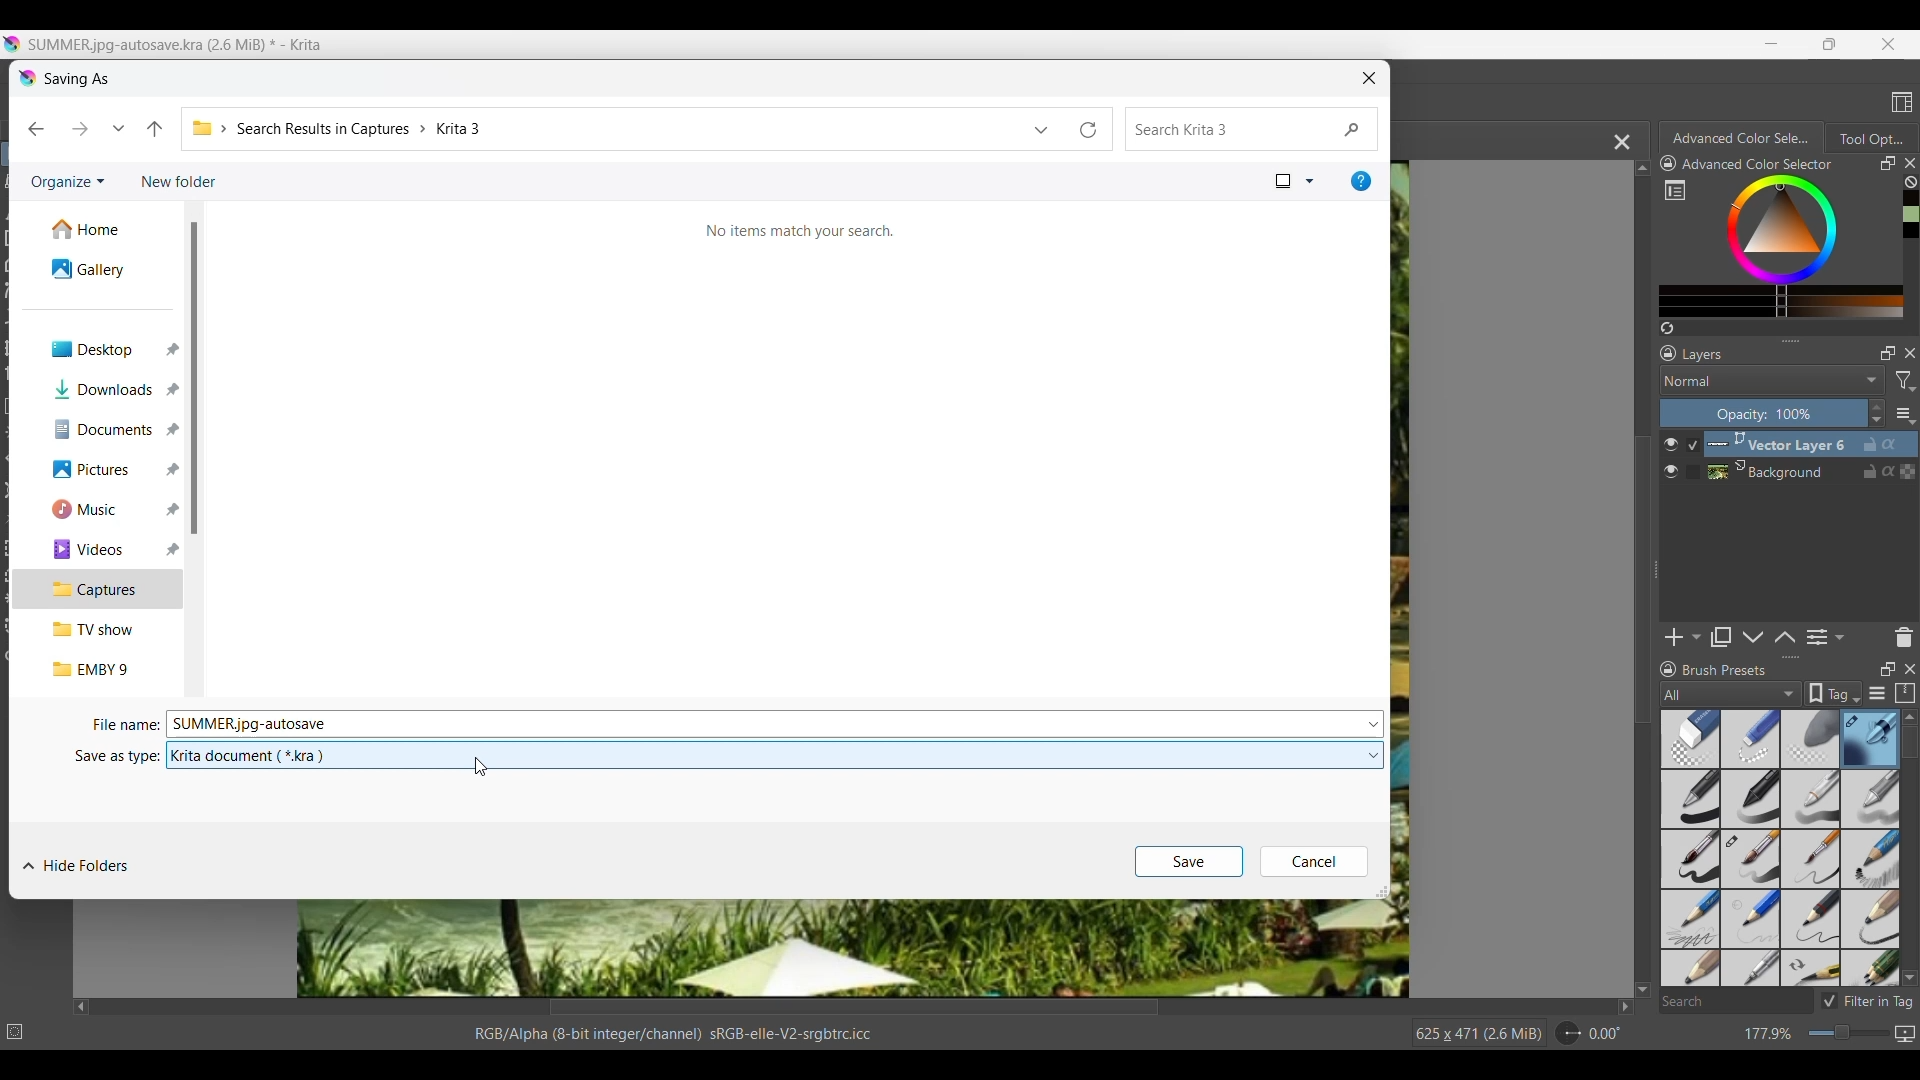 The height and width of the screenshot is (1080, 1920). I want to click on Color history, so click(1913, 215).